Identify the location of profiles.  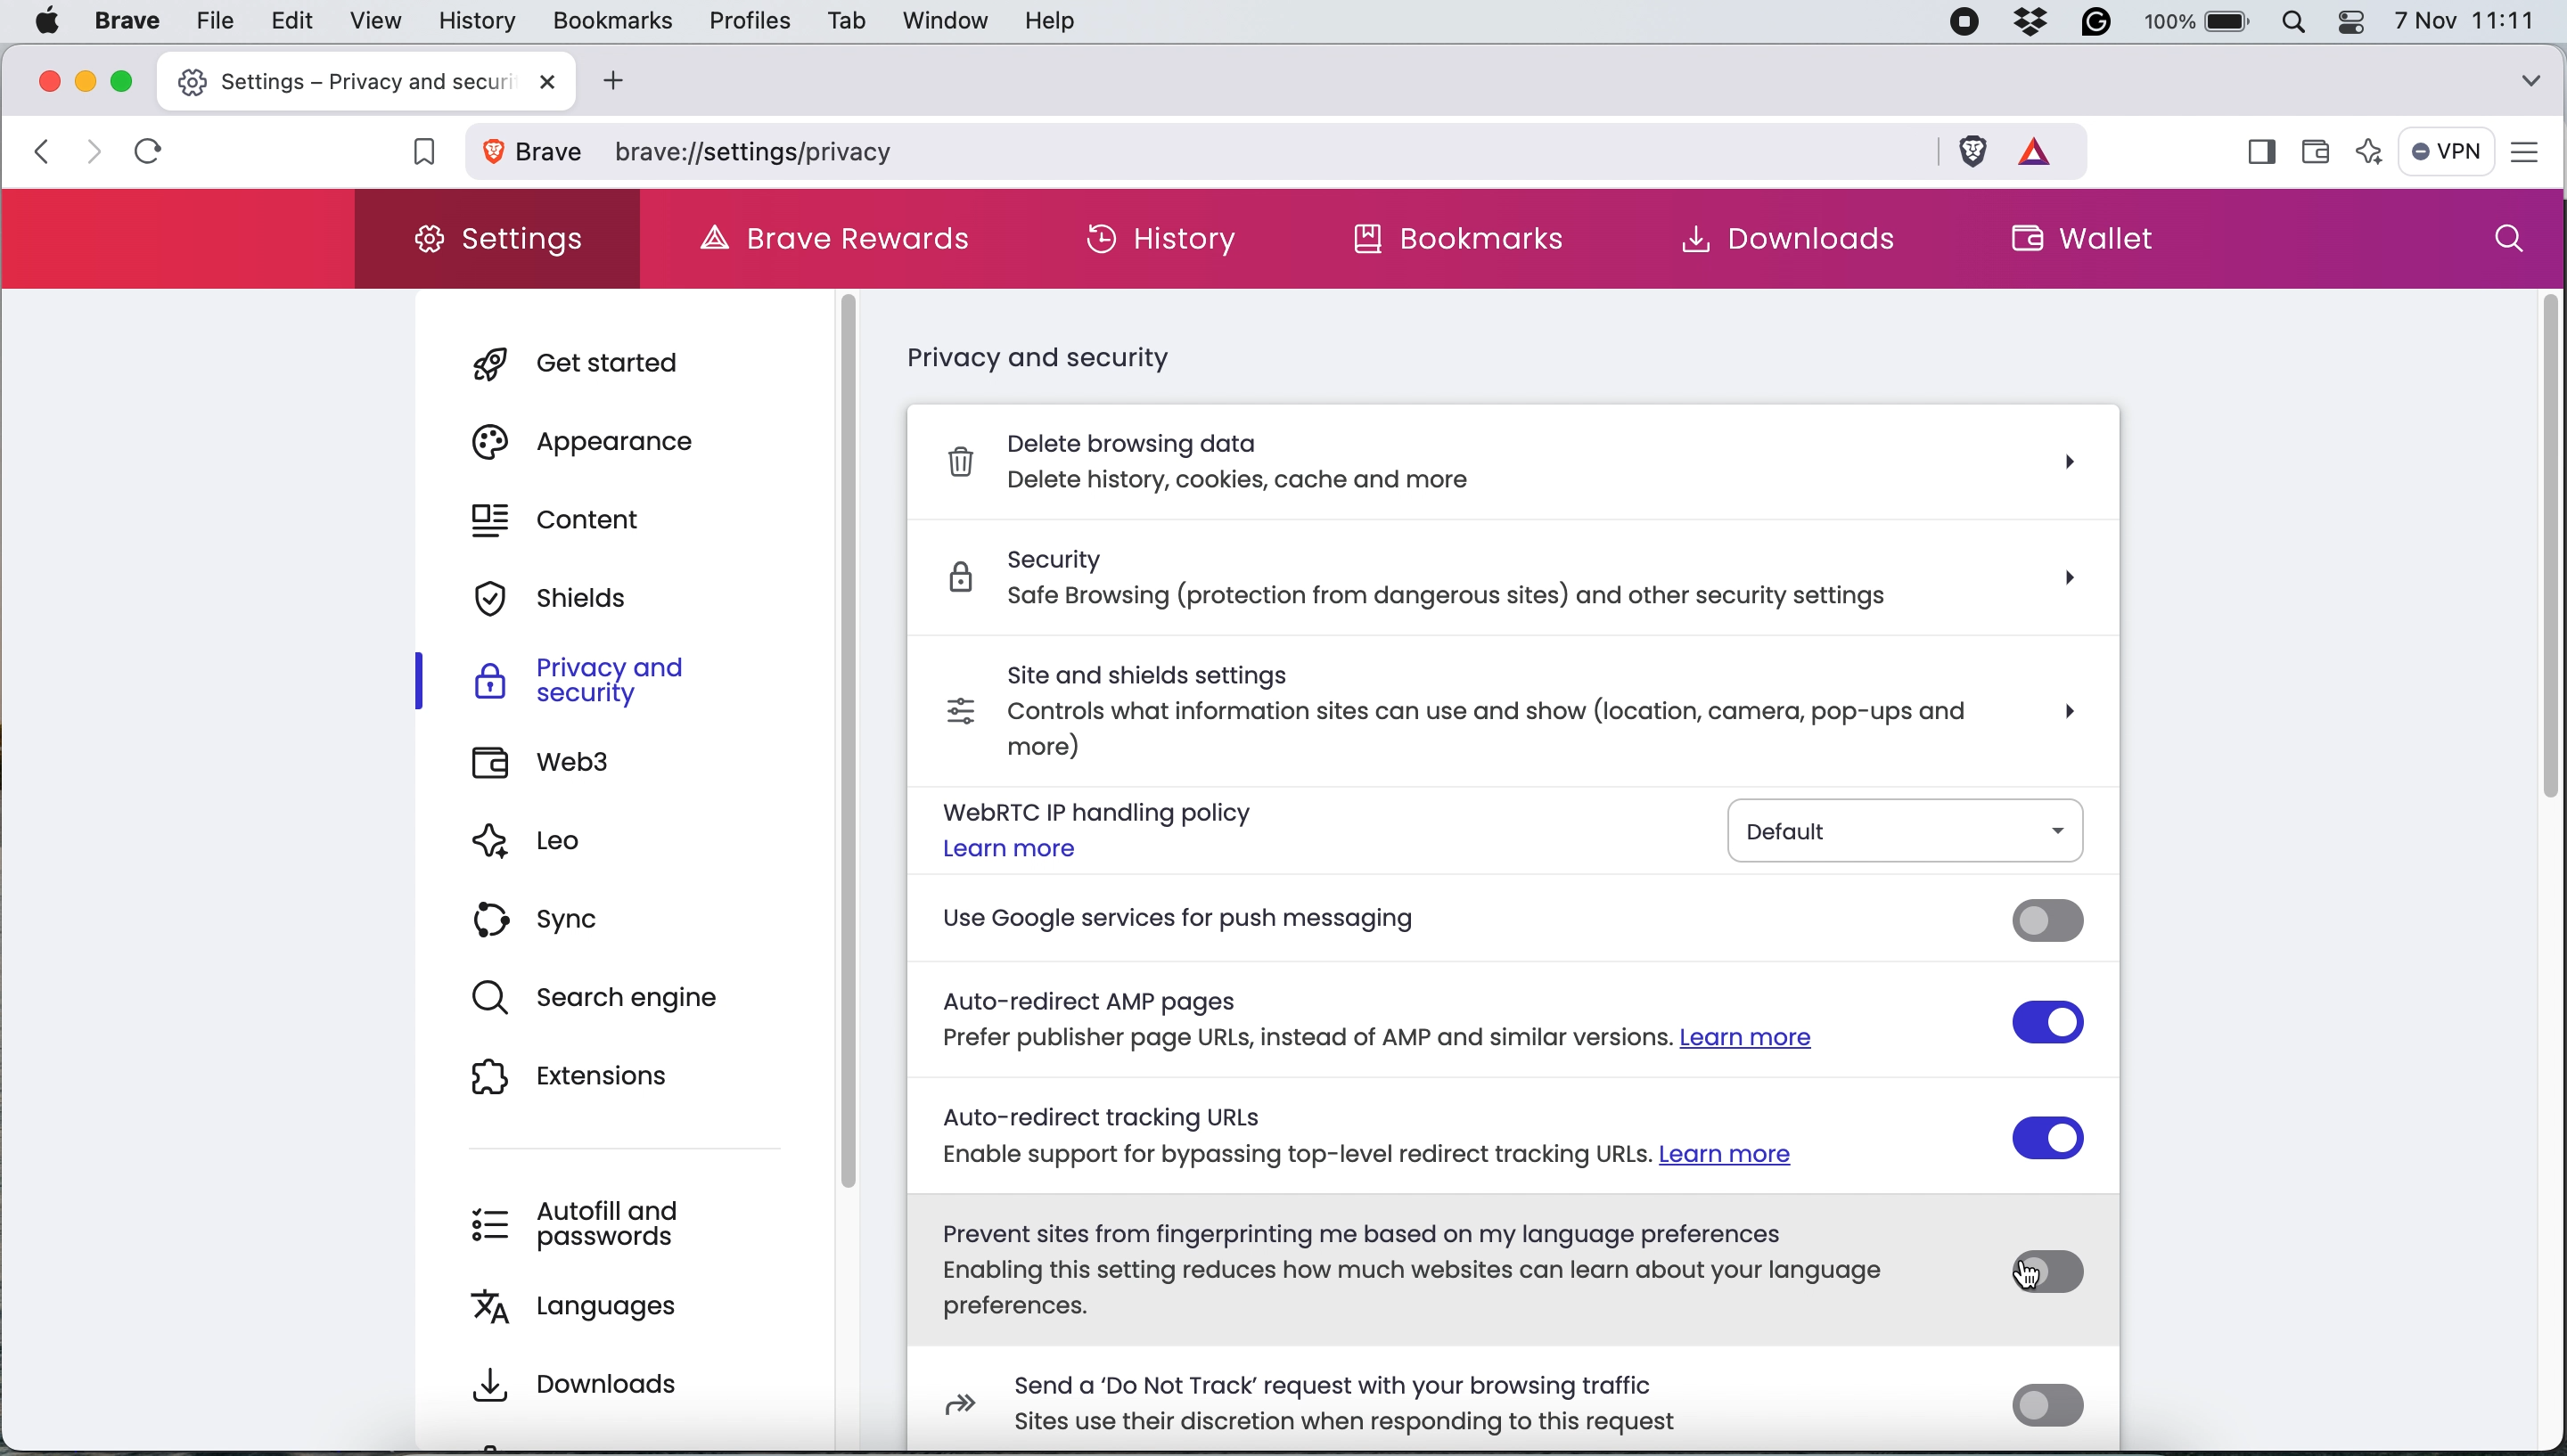
(746, 21).